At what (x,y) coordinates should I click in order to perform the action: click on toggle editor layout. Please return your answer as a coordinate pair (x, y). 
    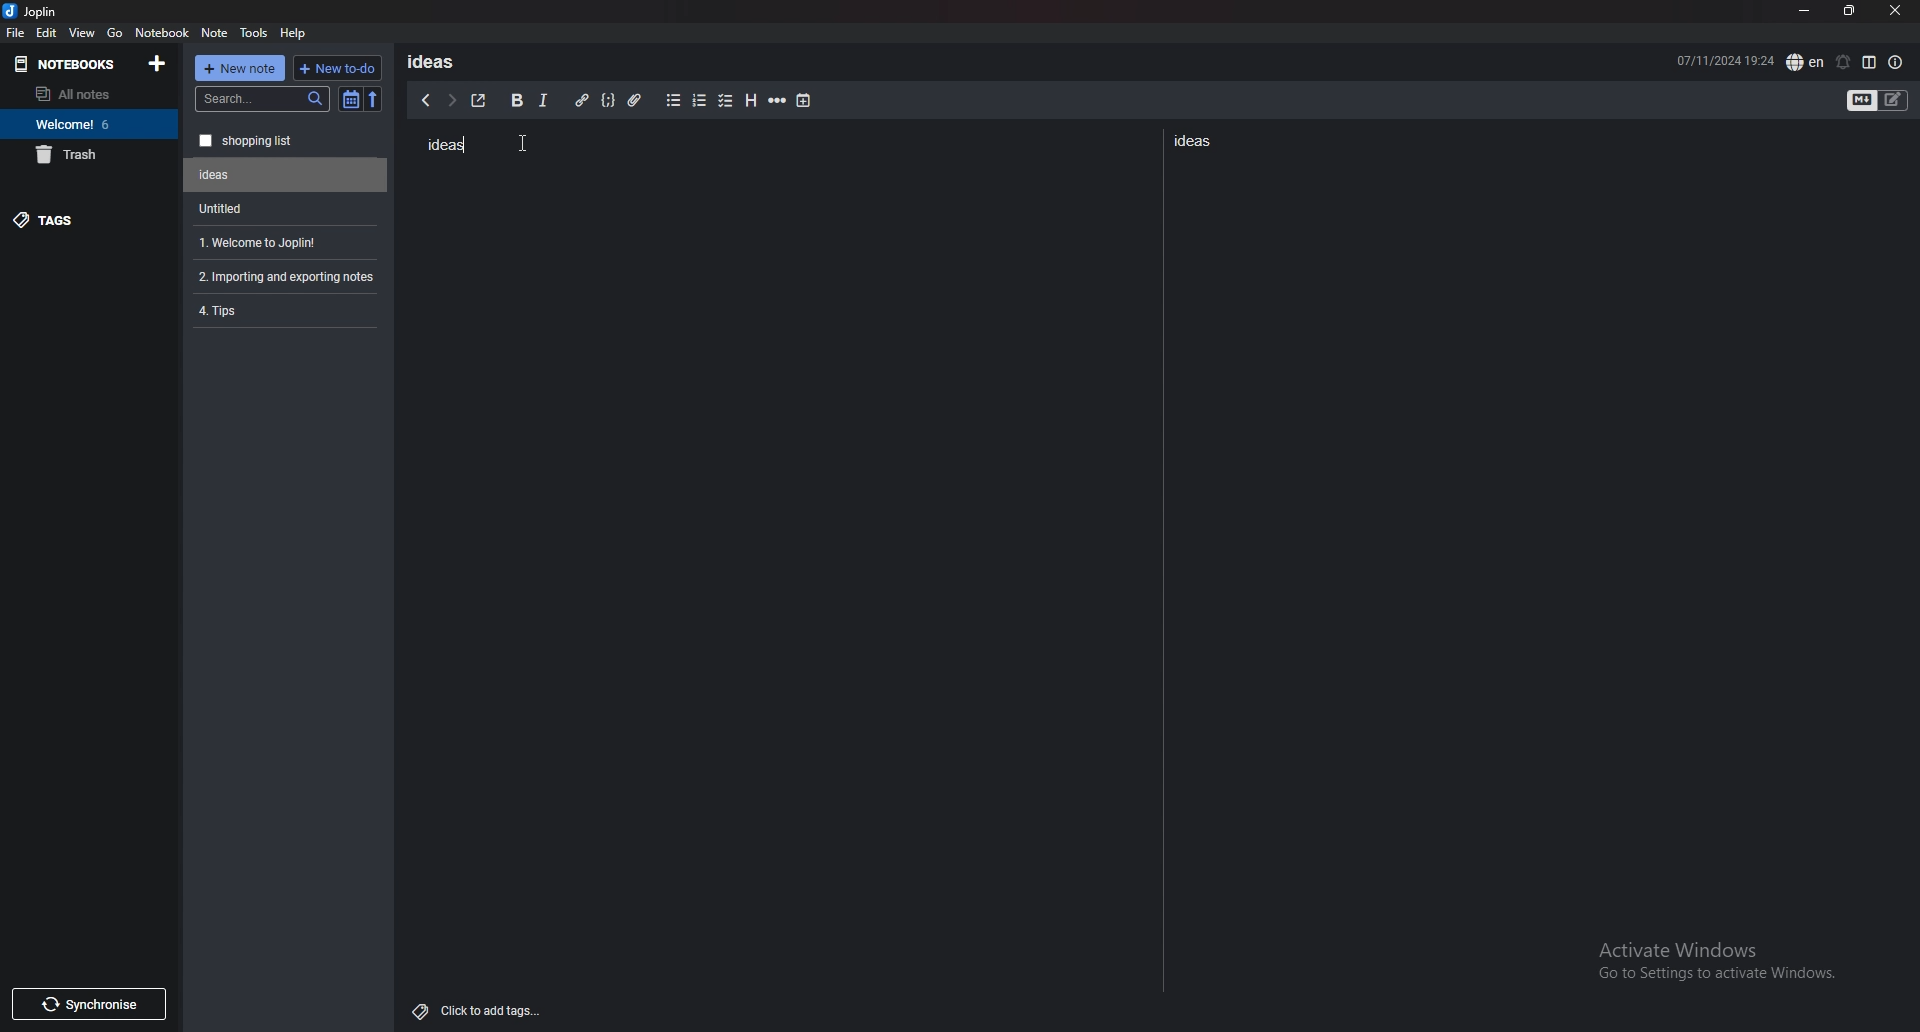
    Looking at the image, I should click on (1869, 62).